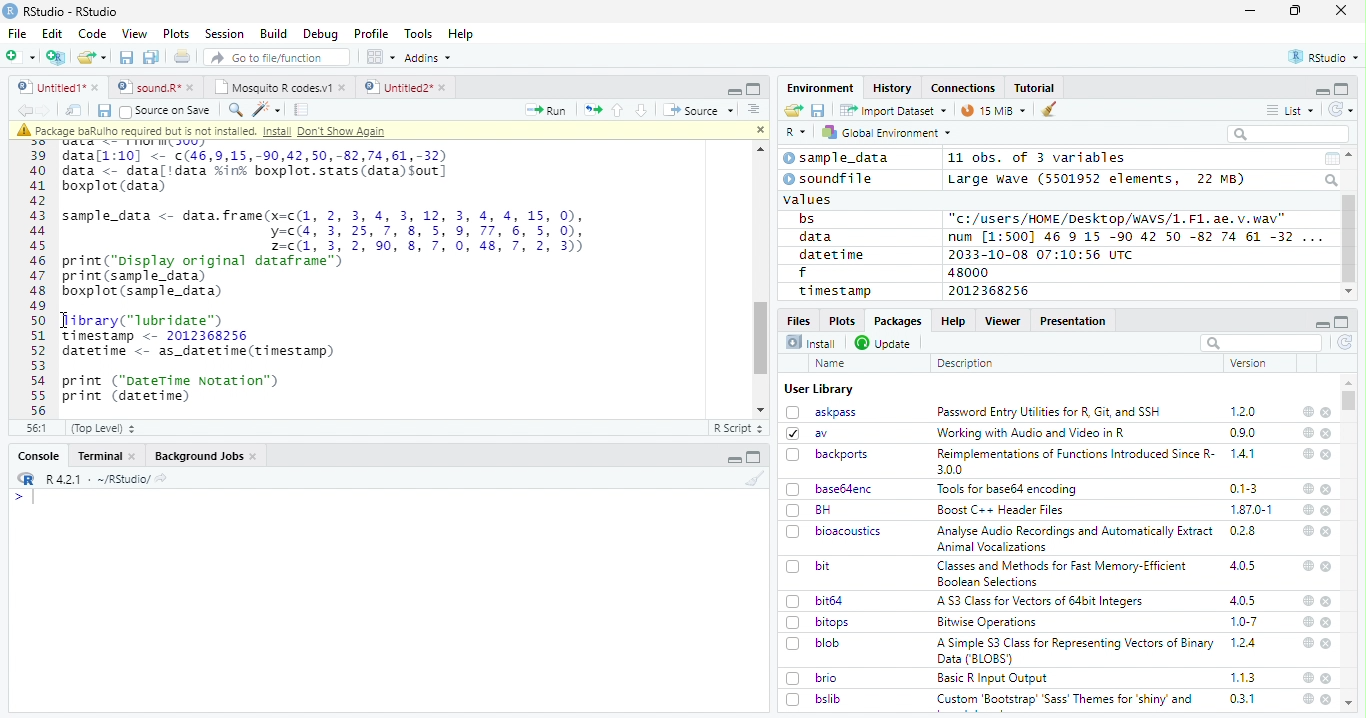 The width and height of the screenshot is (1366, 718). What do you see at coordinates (815, 601) in the screenshot?
I see `bit64` at bounding box center [815, 601].